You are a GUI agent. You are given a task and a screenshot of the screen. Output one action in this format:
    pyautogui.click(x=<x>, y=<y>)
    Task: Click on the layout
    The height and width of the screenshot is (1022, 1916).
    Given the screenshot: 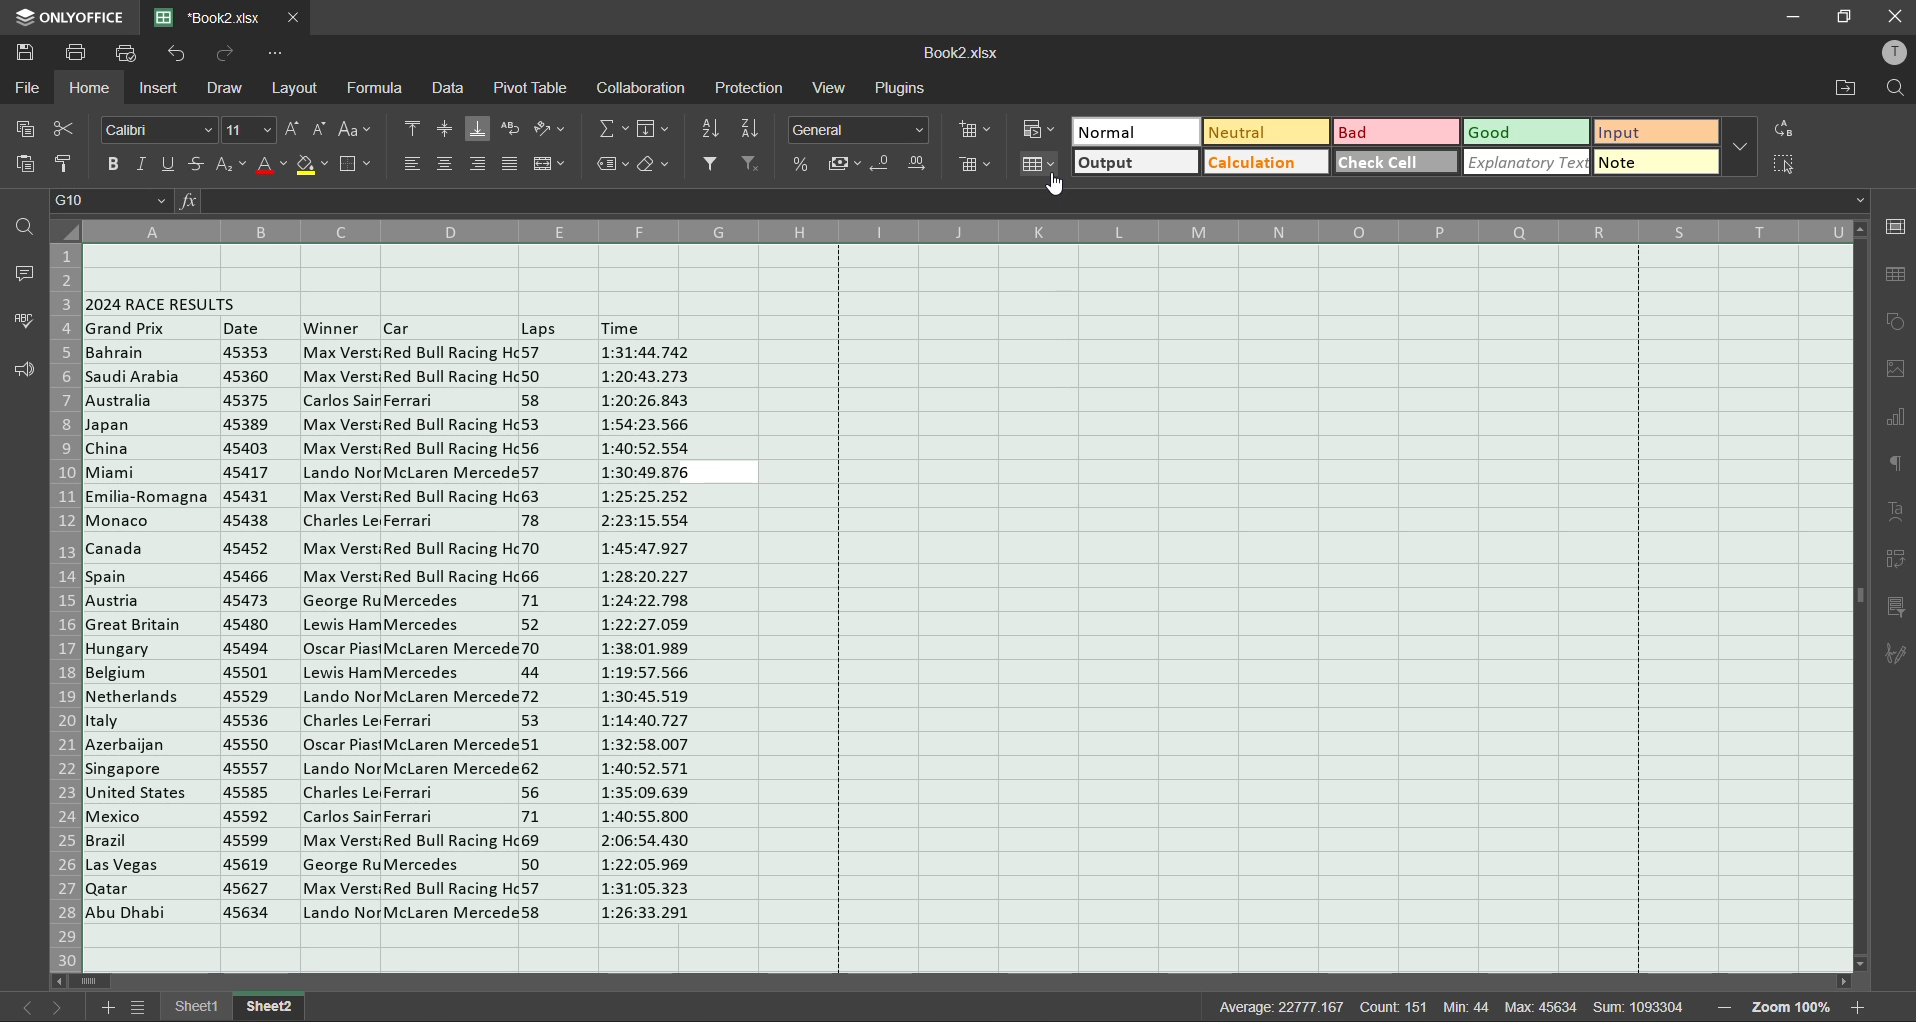 What is the action you would take?
    pyautogui.click(x=296, y=90)
    